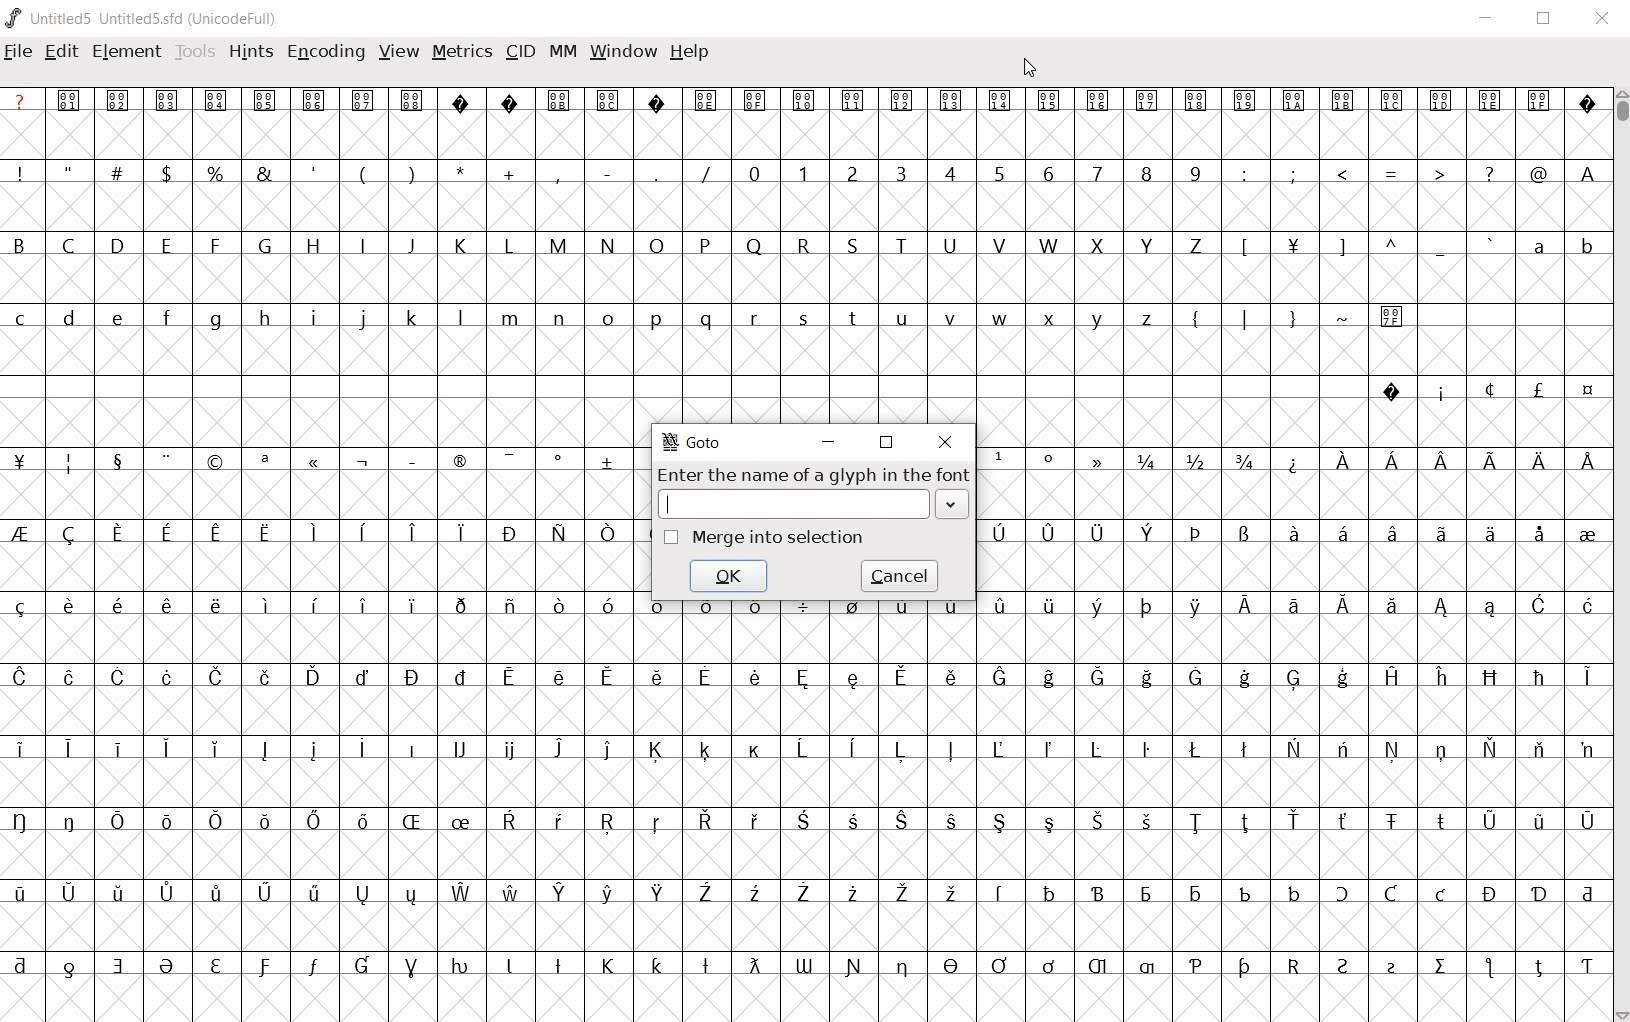  Describe the element at coordinates (25, 821) in the screenshot. I see `Symbol` at that location.